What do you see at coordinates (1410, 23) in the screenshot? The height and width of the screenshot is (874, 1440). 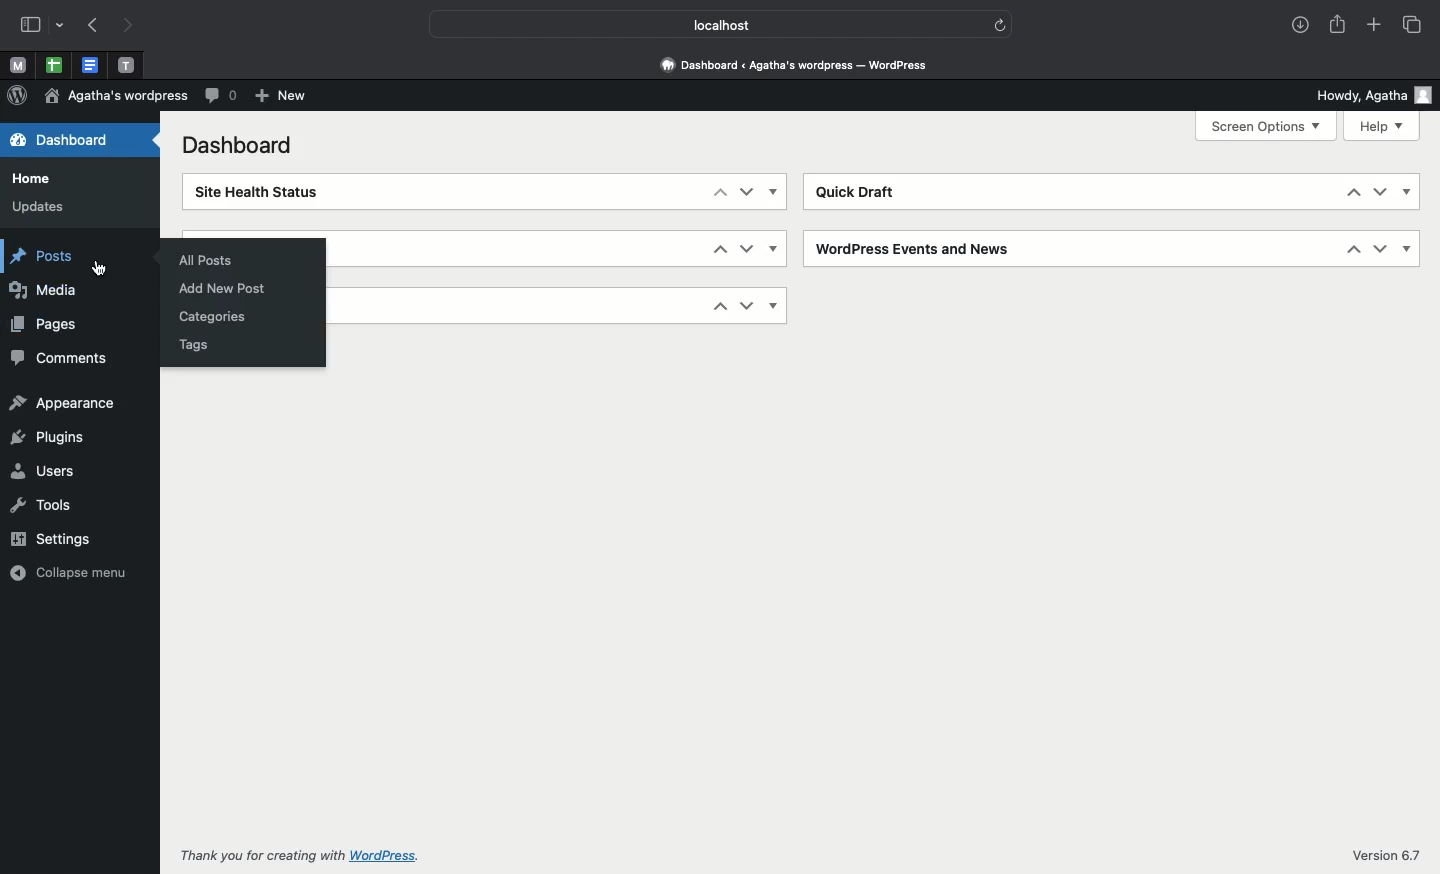 I see `Tabs` at bounding box center [1410, 23].